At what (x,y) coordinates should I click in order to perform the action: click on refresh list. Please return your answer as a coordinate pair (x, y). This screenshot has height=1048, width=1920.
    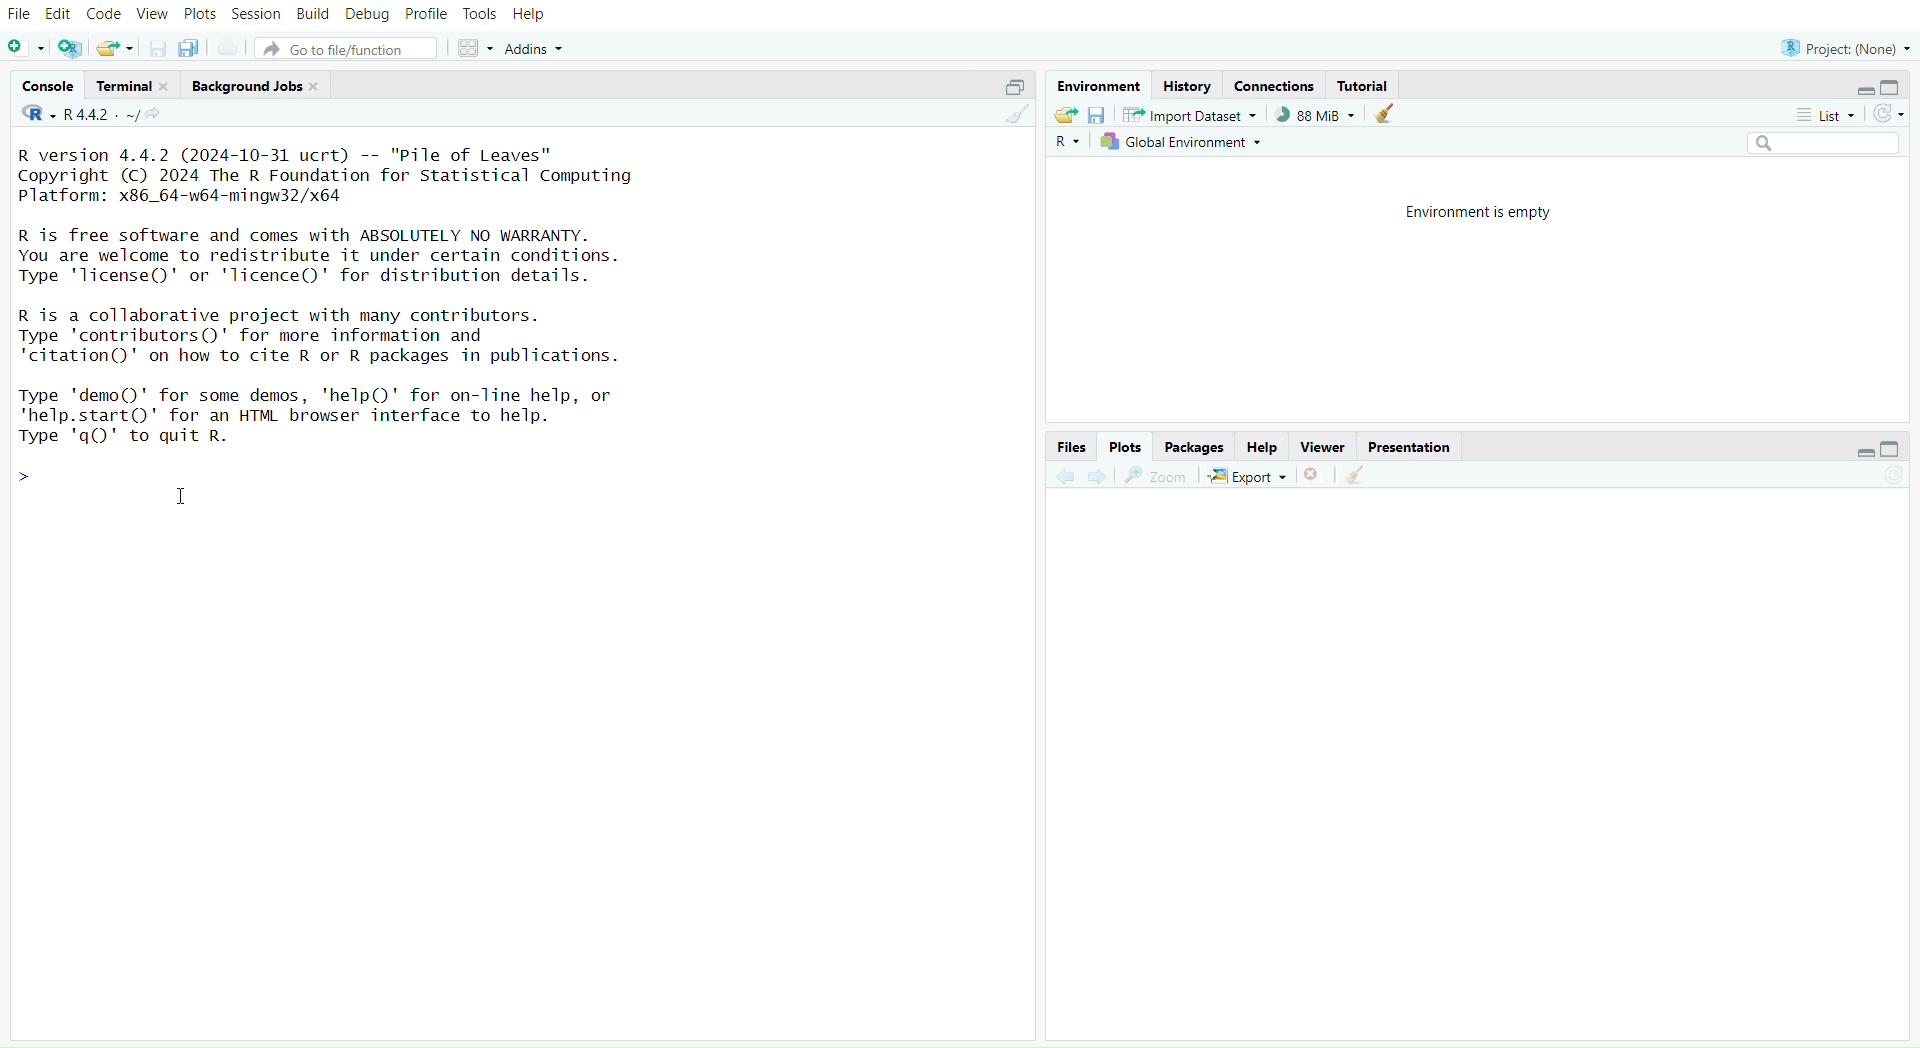
    Looking at the image, I should click on (1888, 114).